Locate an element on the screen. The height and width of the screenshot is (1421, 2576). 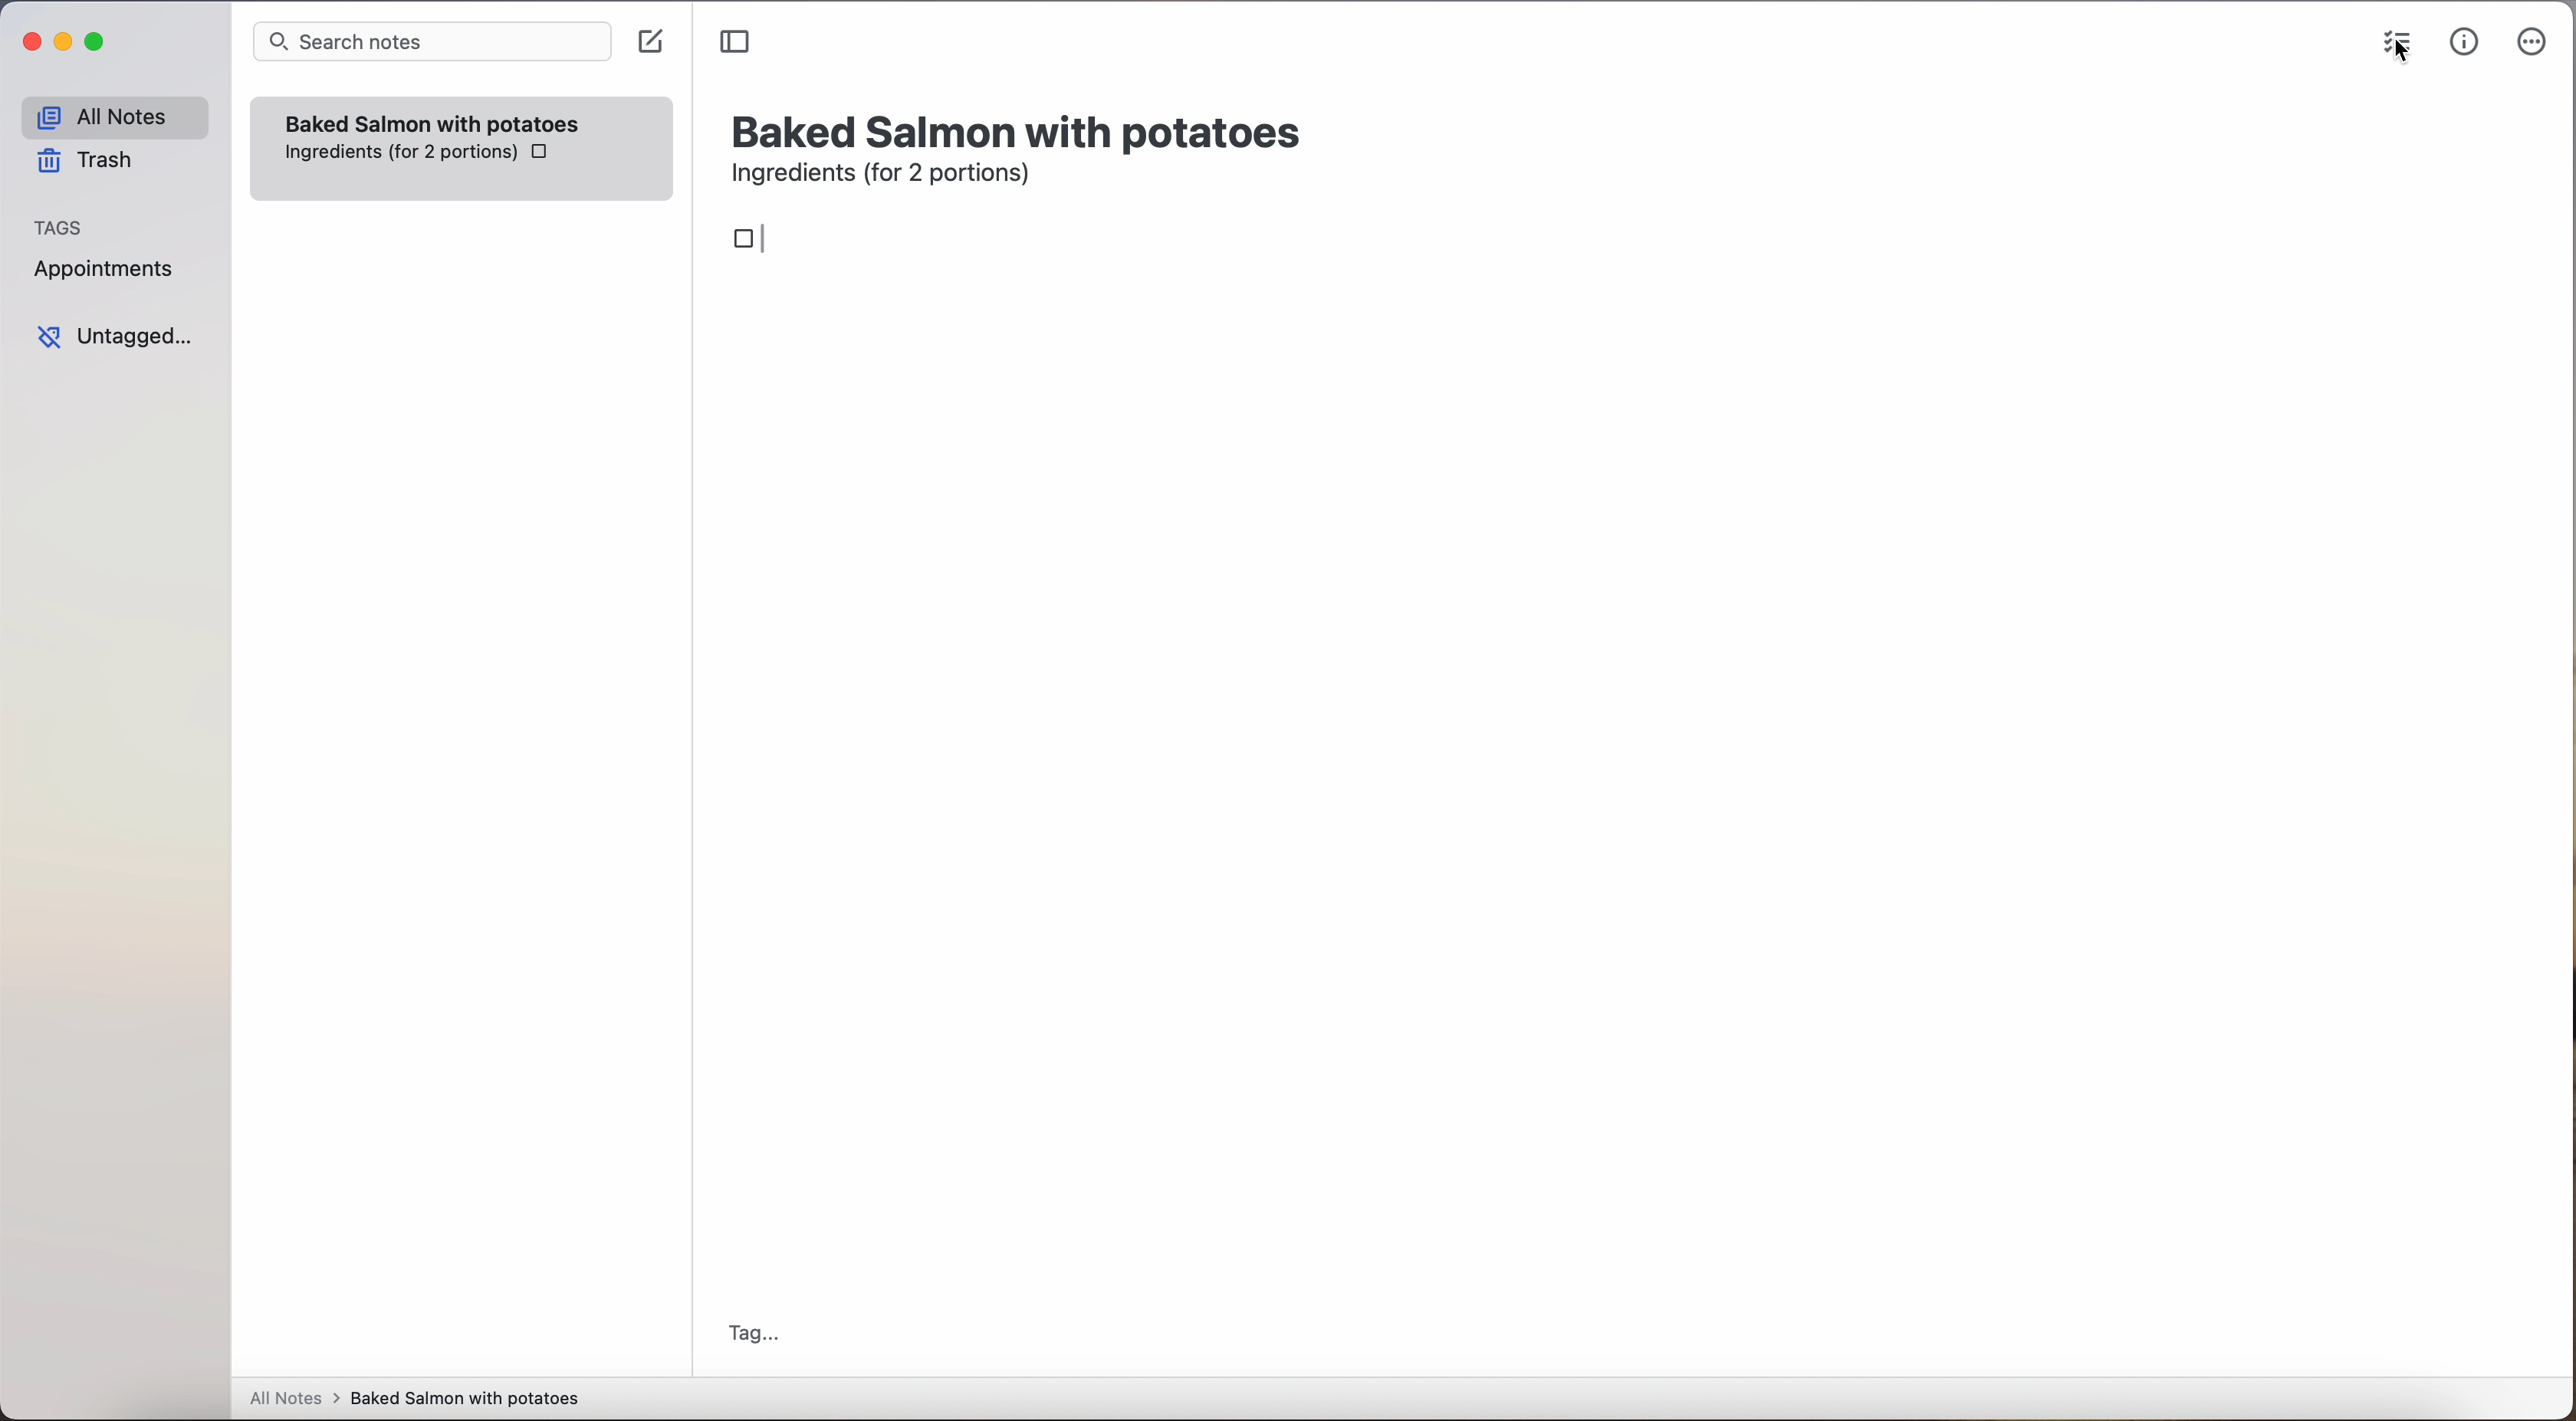
tags is located at coordinates (59, 225).